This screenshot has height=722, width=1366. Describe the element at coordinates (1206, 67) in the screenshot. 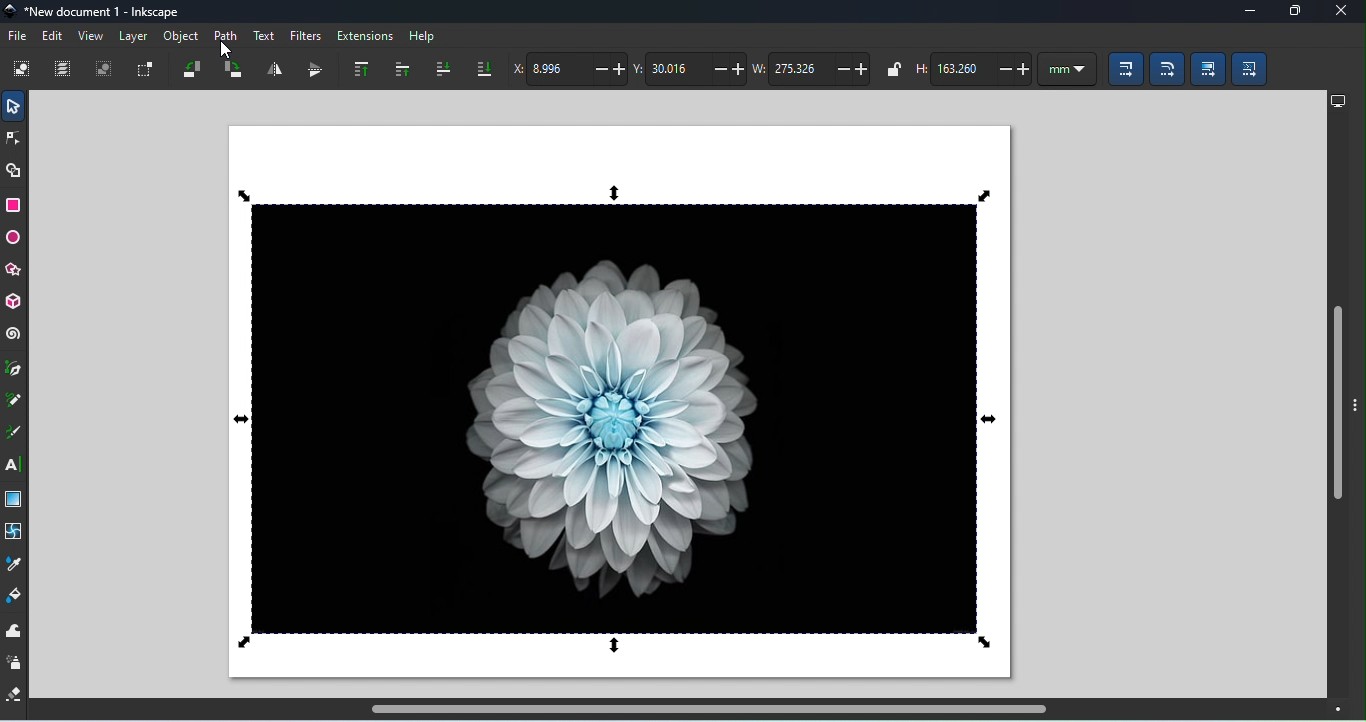

I see `Move gradients (in fill and stroke) along with the objects` at that location.